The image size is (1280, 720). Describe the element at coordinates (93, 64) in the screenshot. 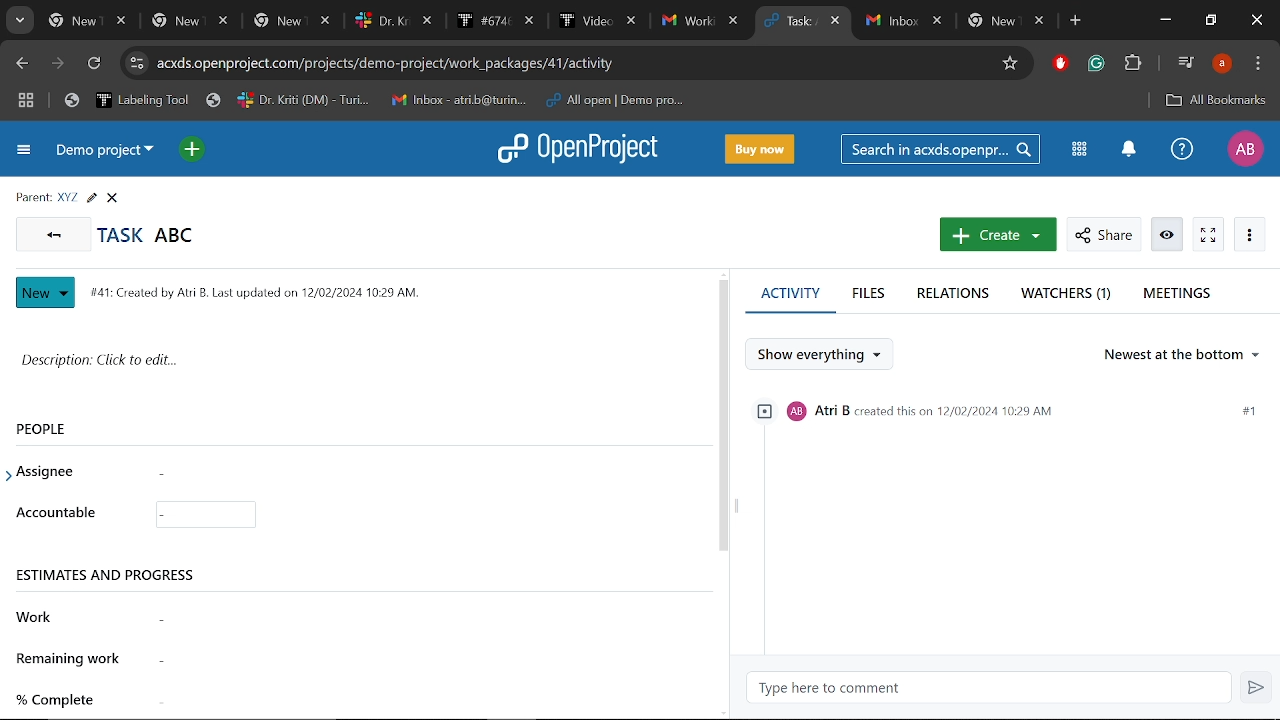

I see `Refresh` at that location.